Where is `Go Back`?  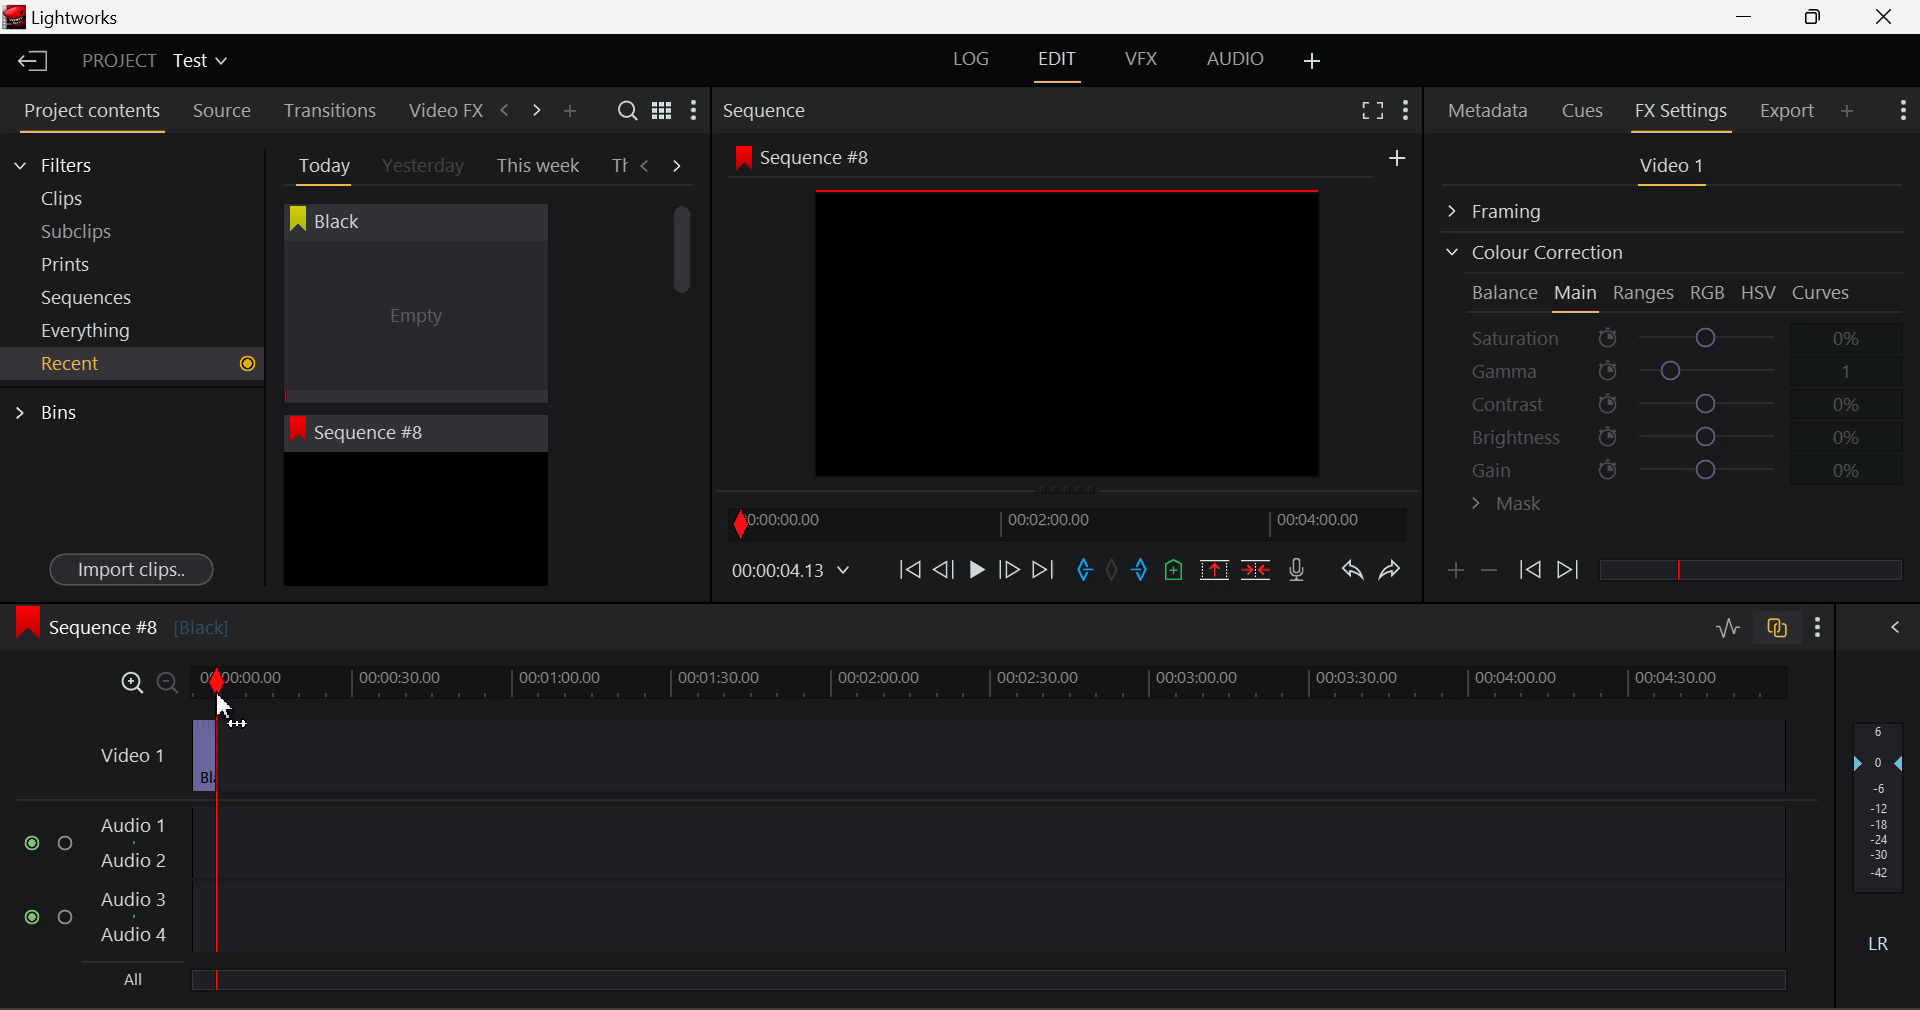
Go Back is located at coordinates (946, 568).